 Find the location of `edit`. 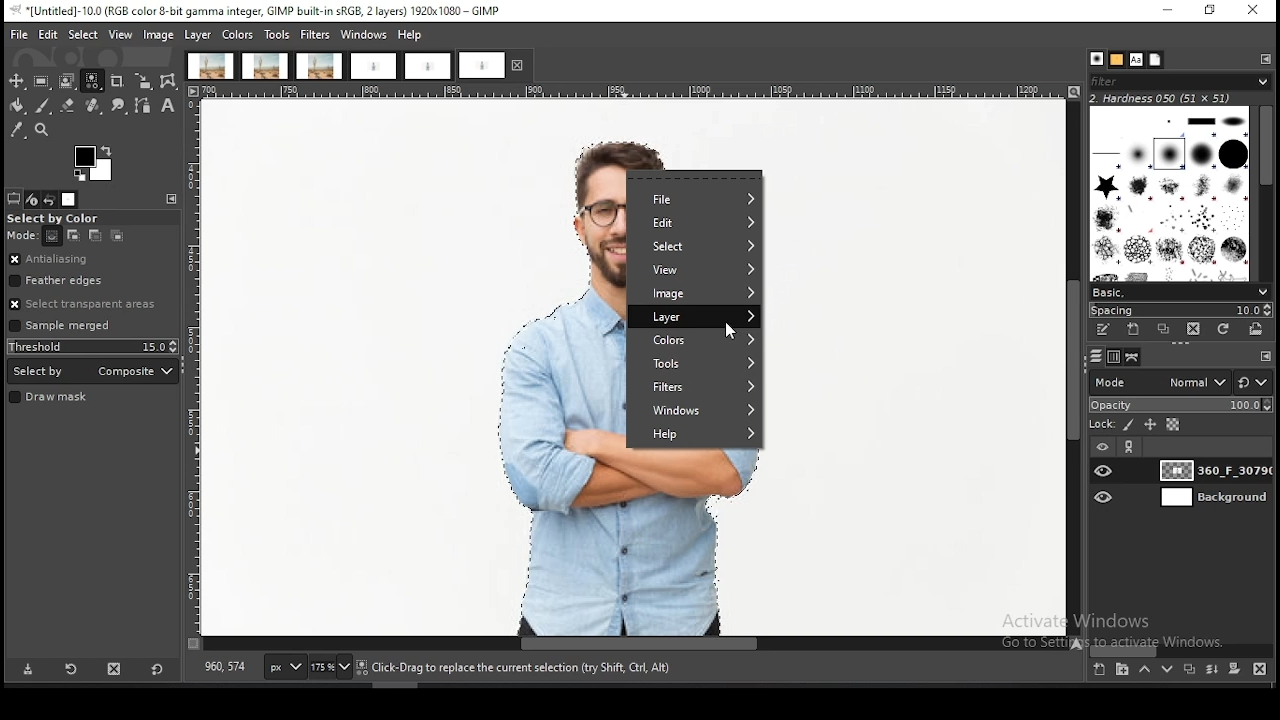

edit is located at coordinates (49, 34).